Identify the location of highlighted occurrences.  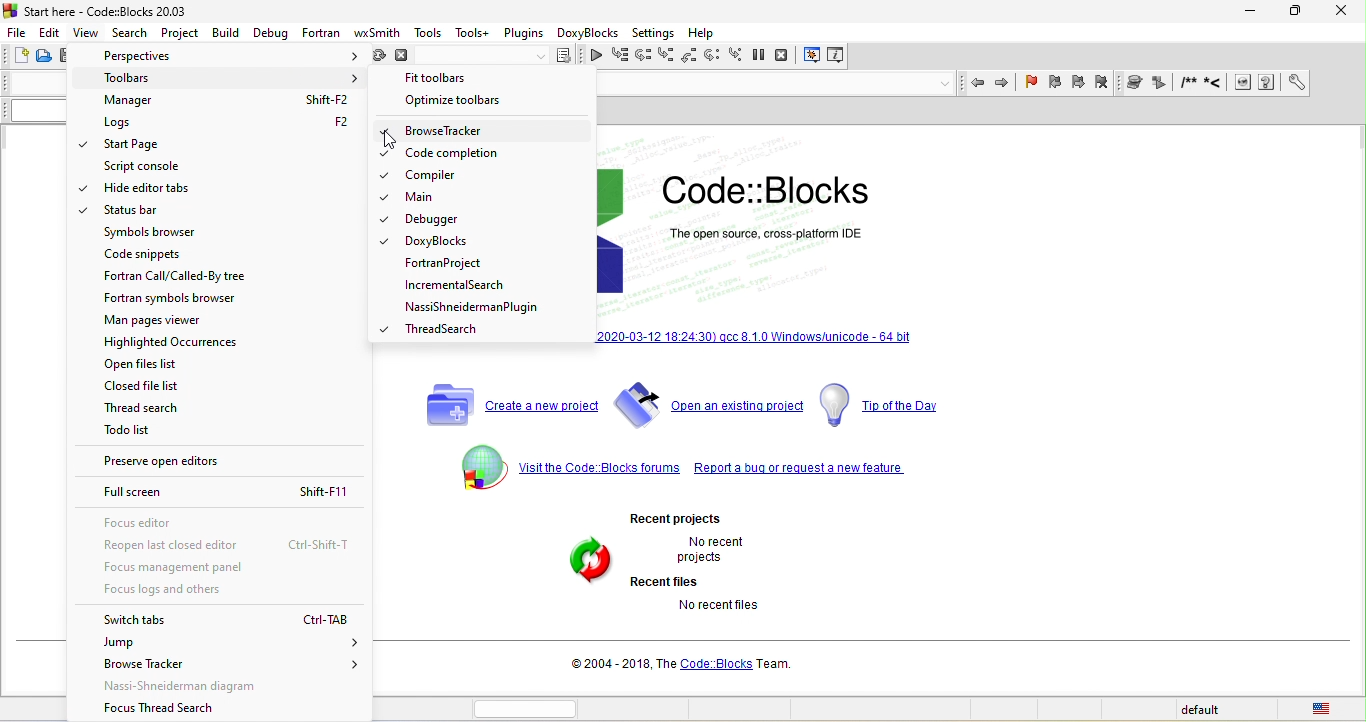
(173, 344).